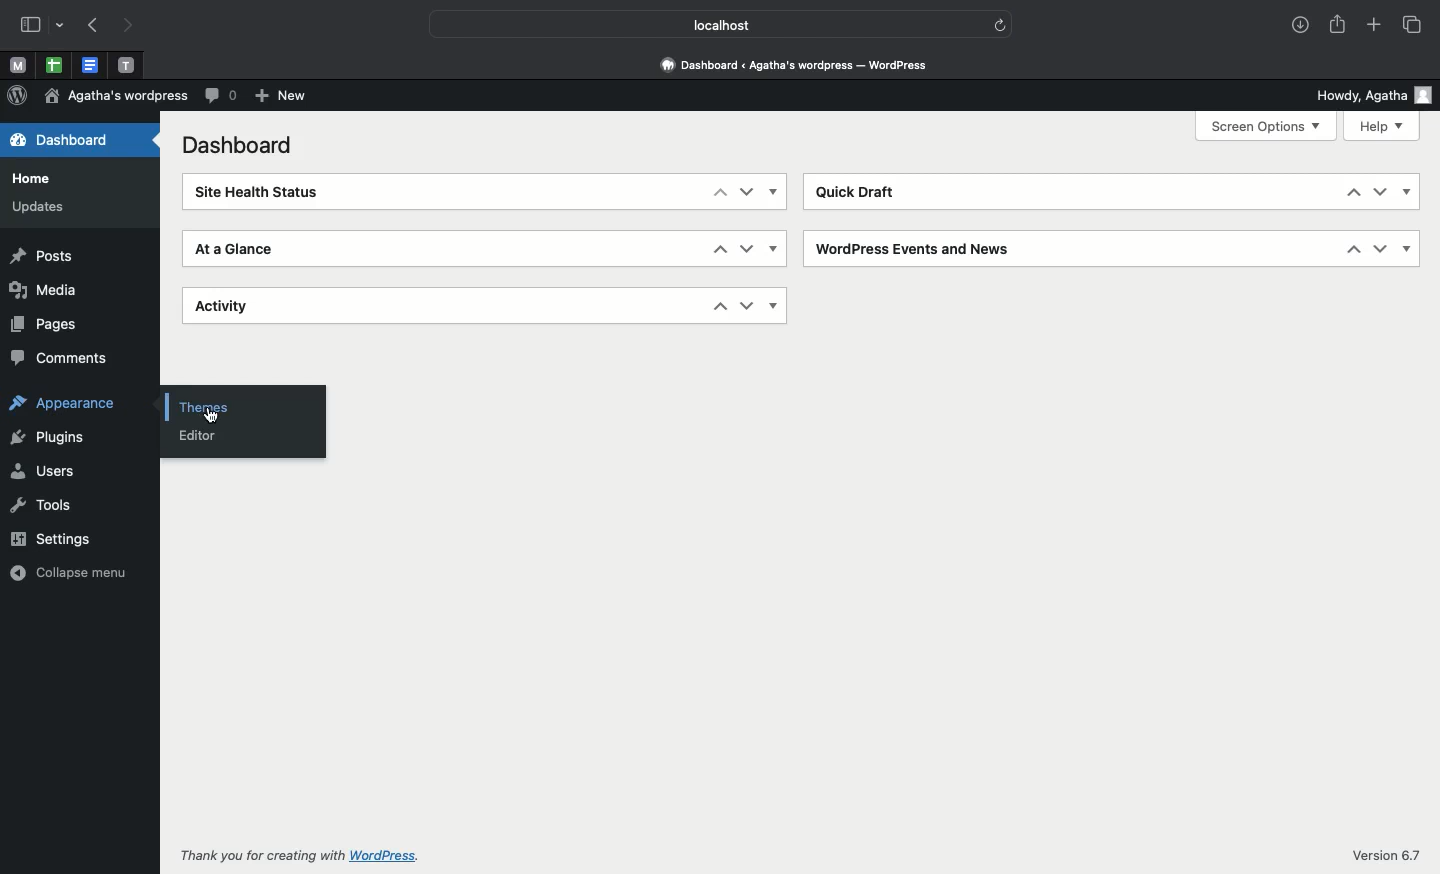  What do you see at coordinates (719, 307) in the screenshot?
I see `Up` at bounding box center [719, 307].